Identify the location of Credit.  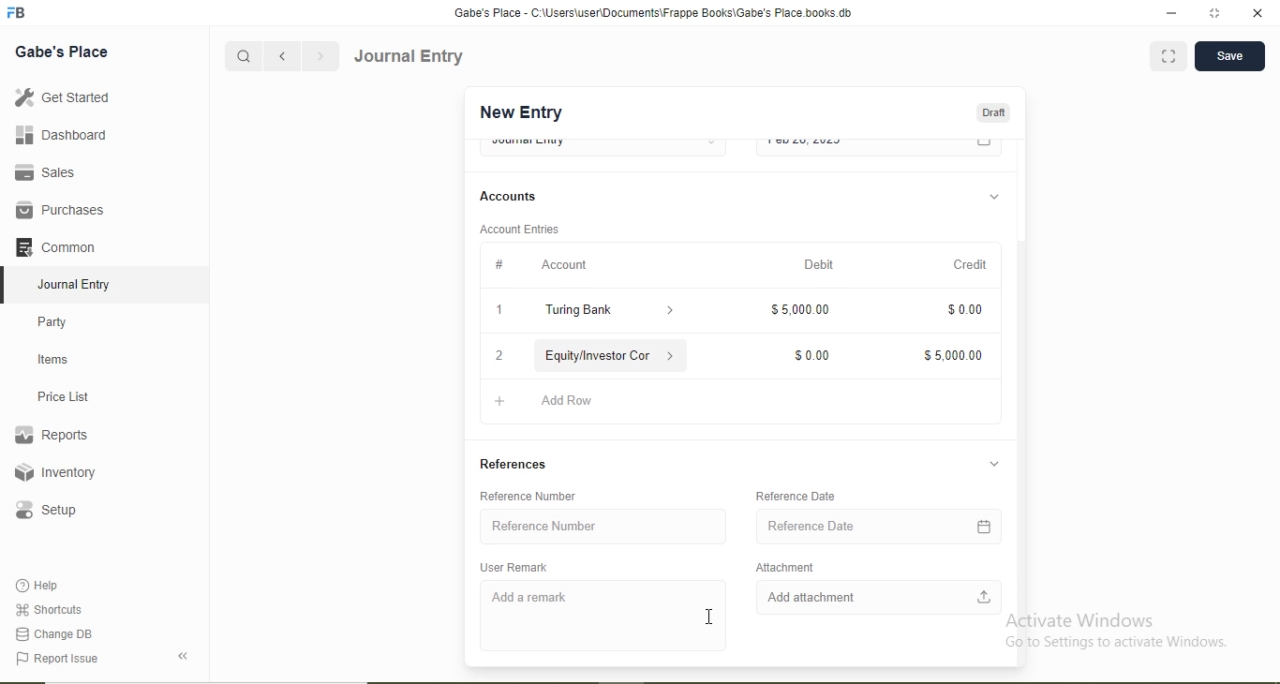
(971, 266).